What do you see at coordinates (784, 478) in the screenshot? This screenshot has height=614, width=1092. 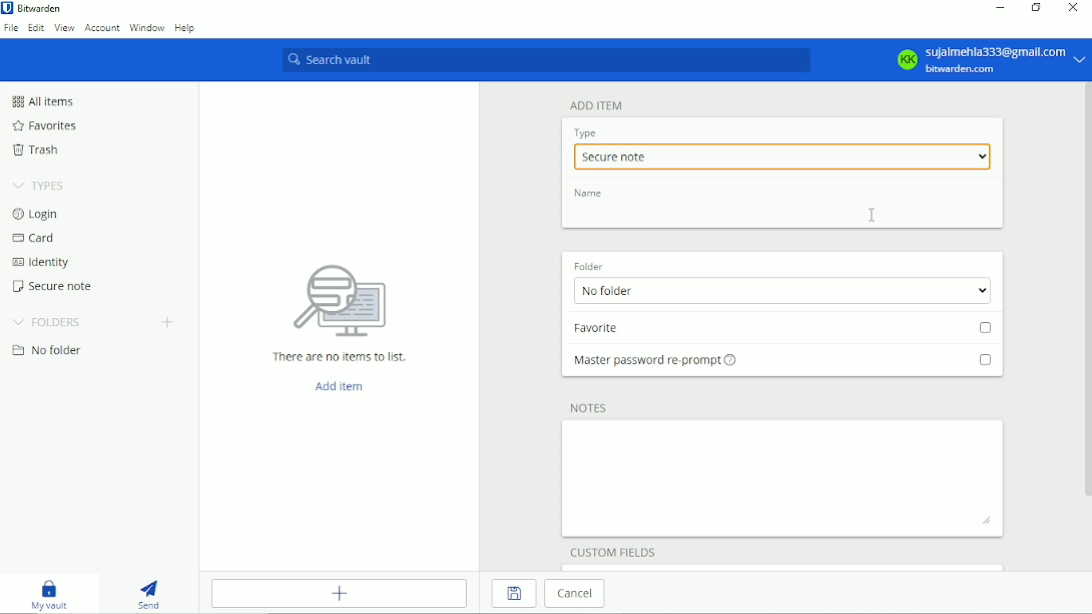 I see `Add notes` at bounding box center [784, 478].